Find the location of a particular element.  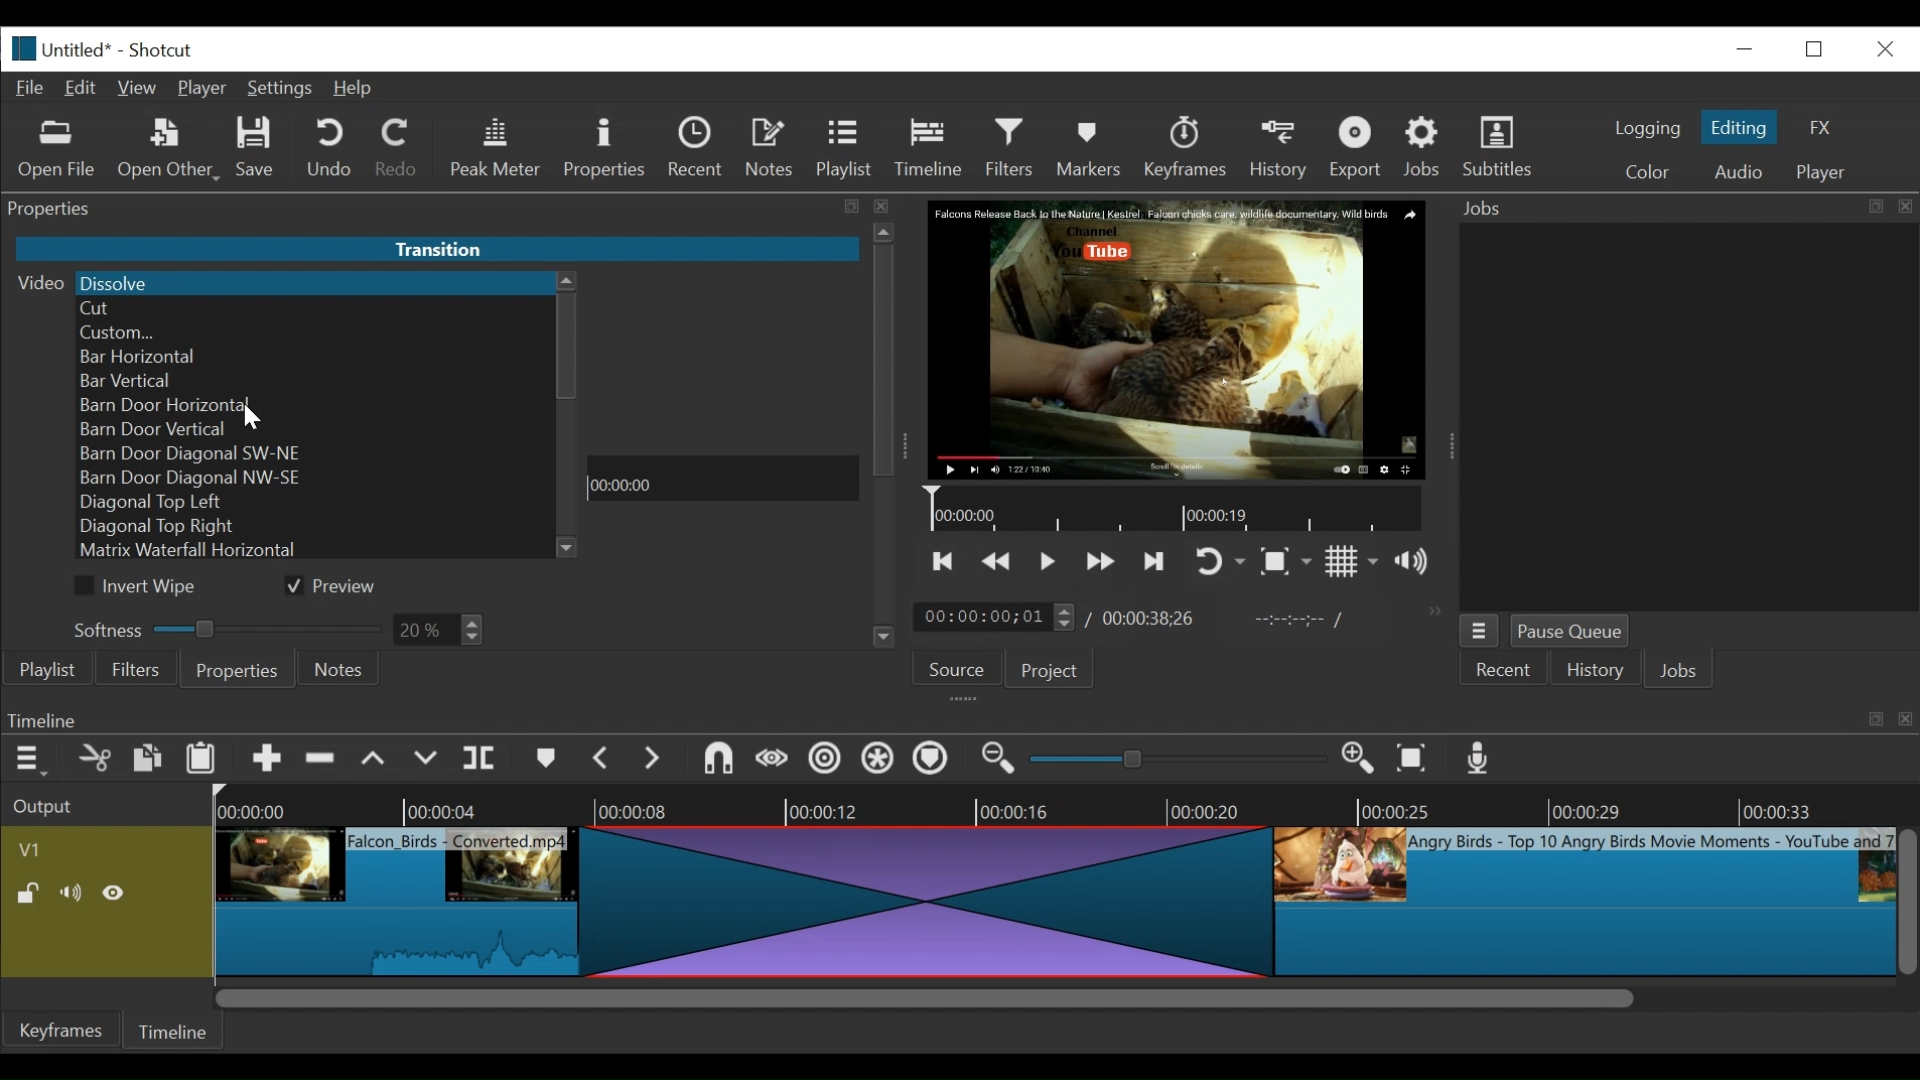

split at playhead is located at coordinates (482, 760).